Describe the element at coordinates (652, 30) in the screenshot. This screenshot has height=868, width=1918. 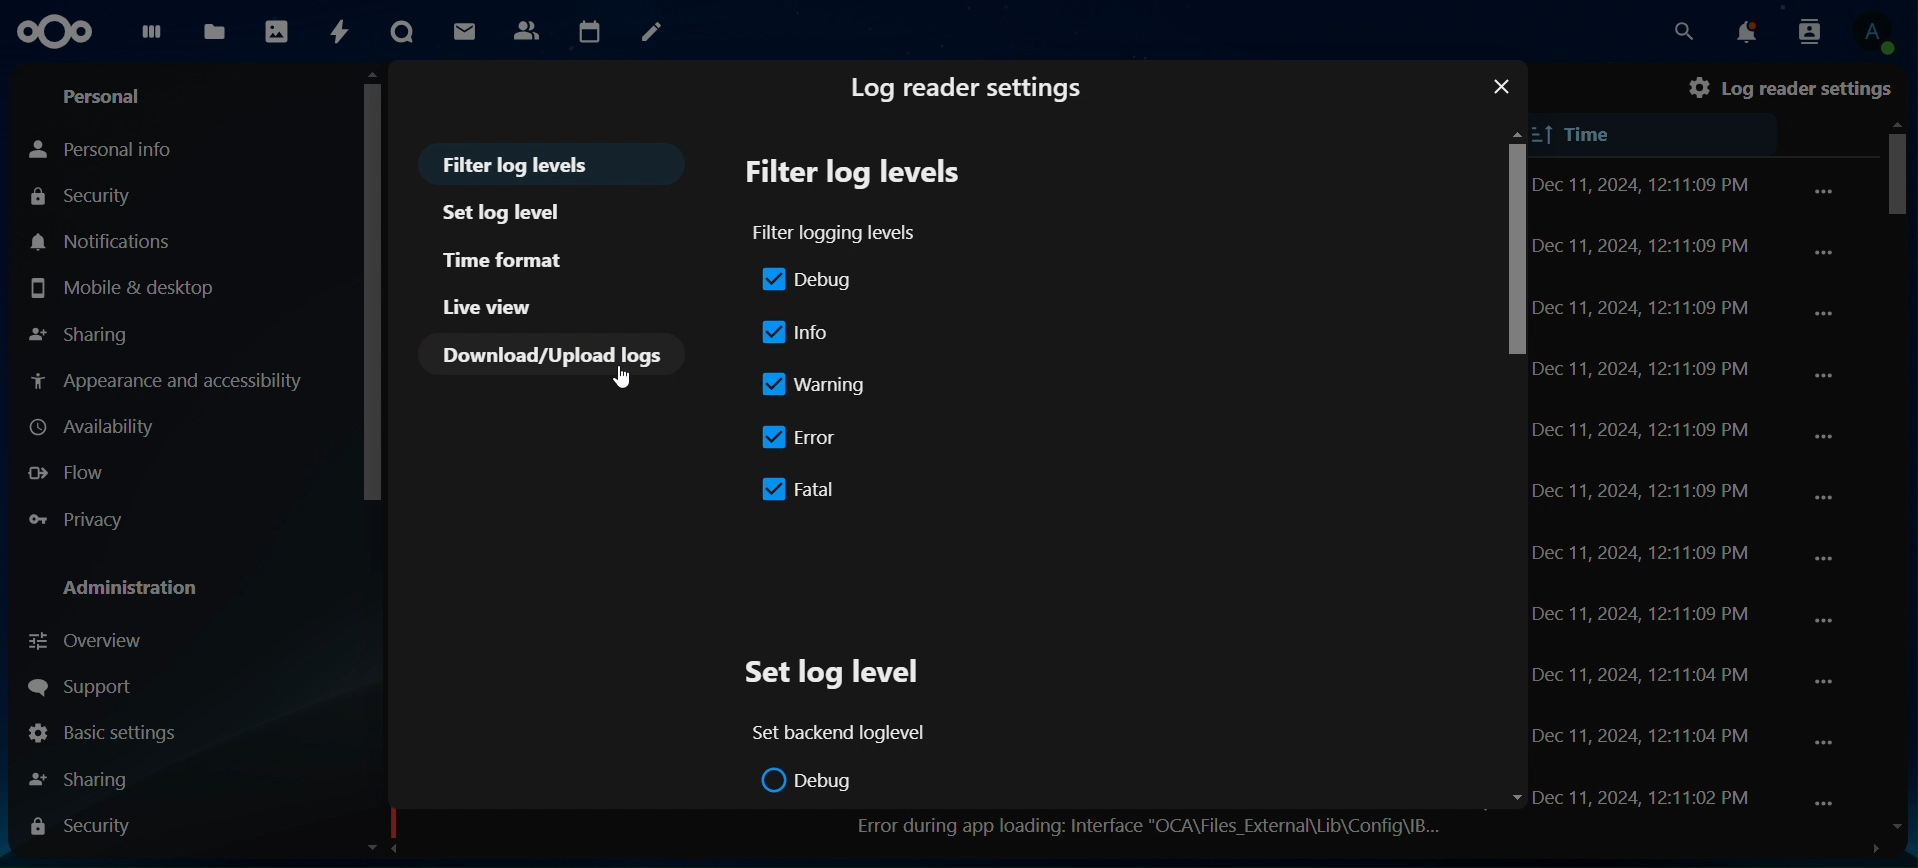
I see `notes` at that location.